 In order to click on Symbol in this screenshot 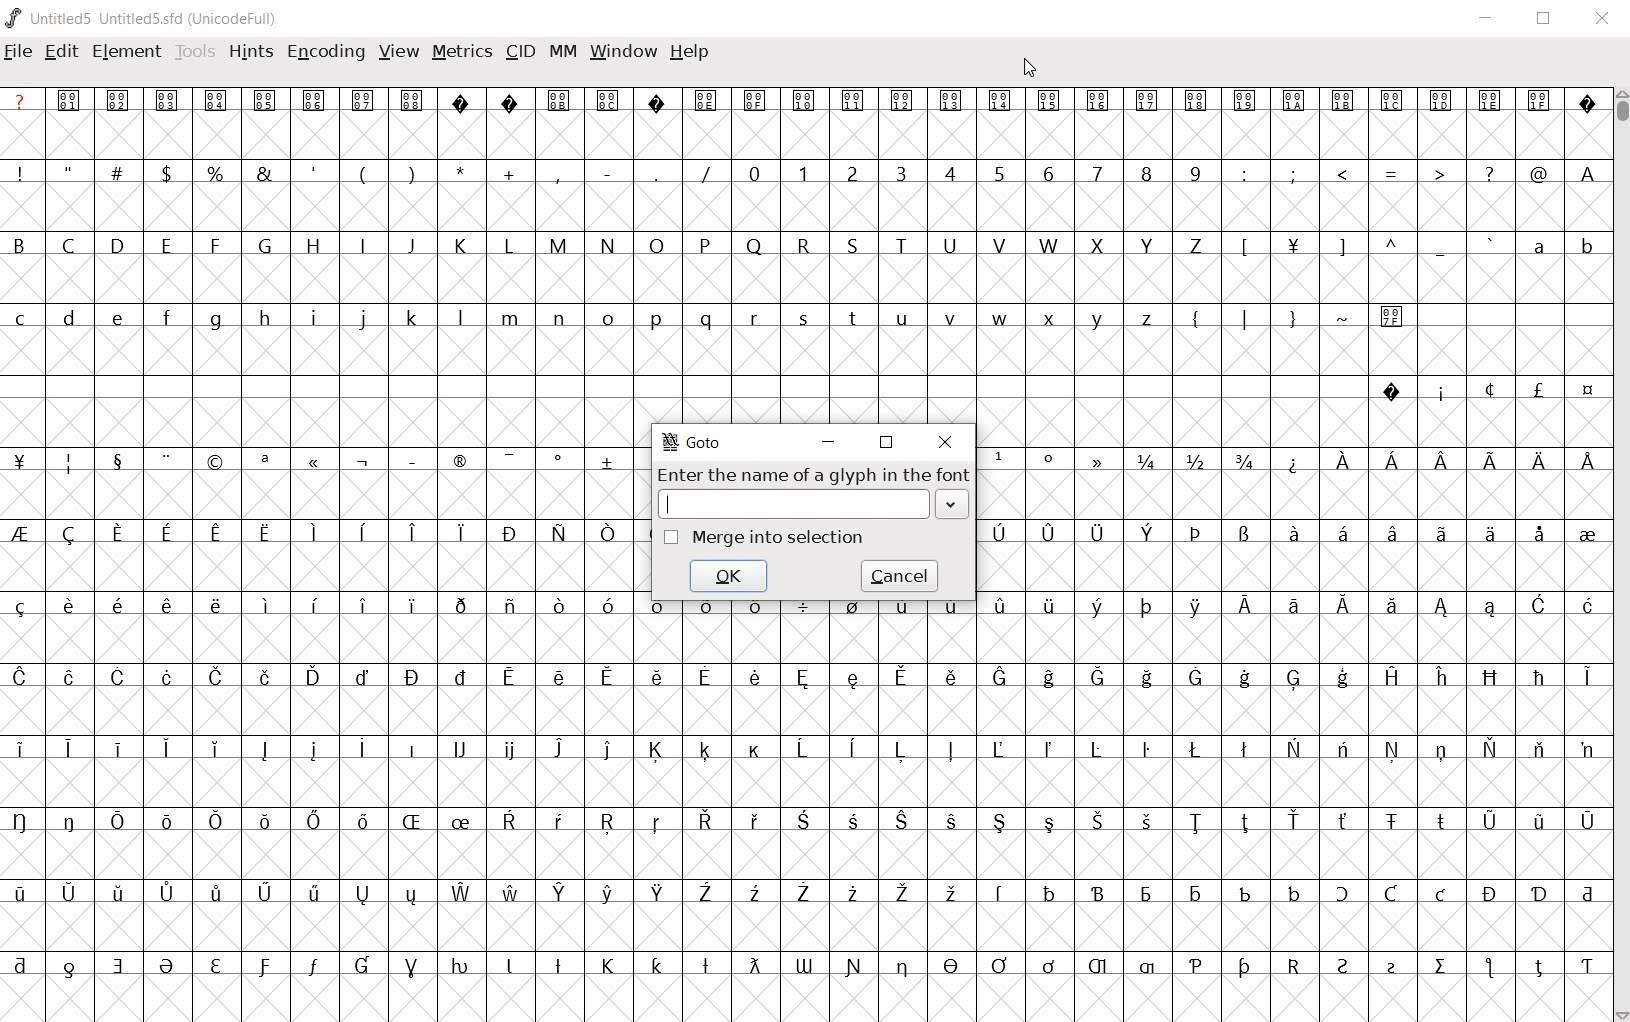, I will do `click(1243, 892)`.